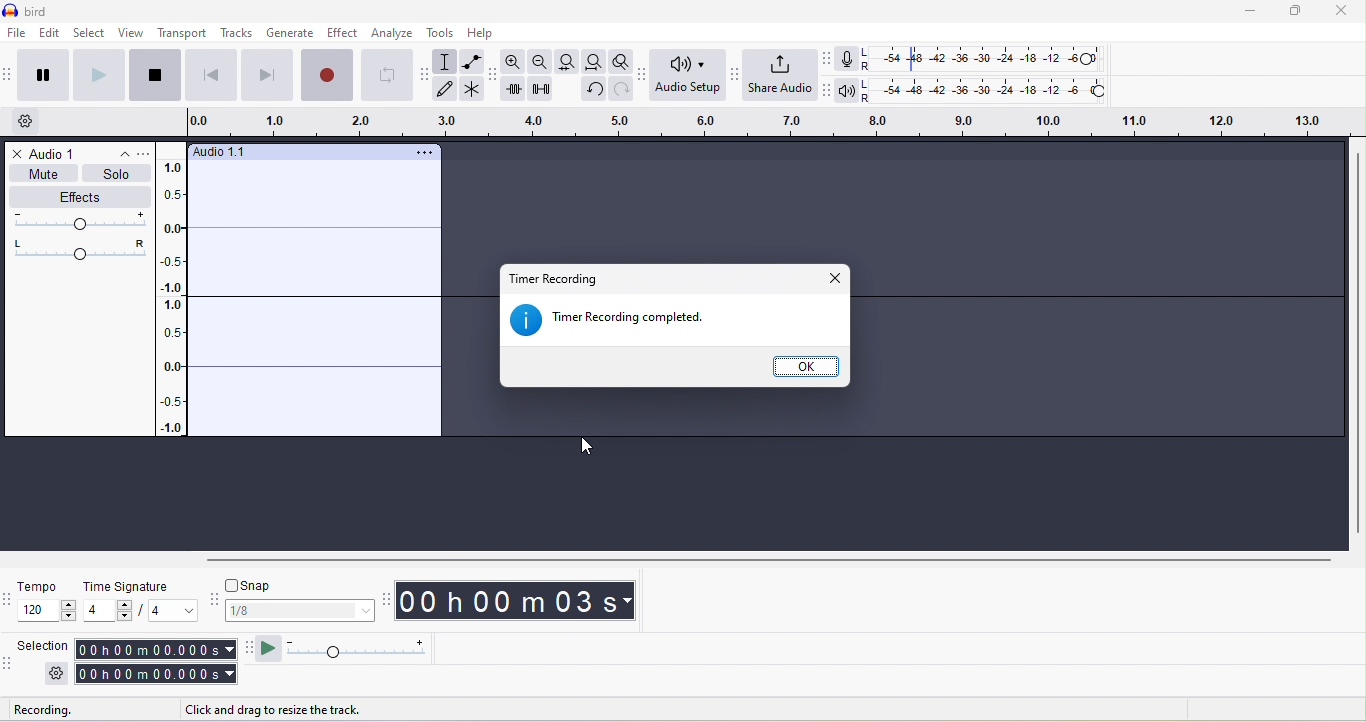 The width and height of the screenshot is (1366, 722). Describe the element at coordinates (389, 75) in the screenshot. I see `enable looping` at that location.